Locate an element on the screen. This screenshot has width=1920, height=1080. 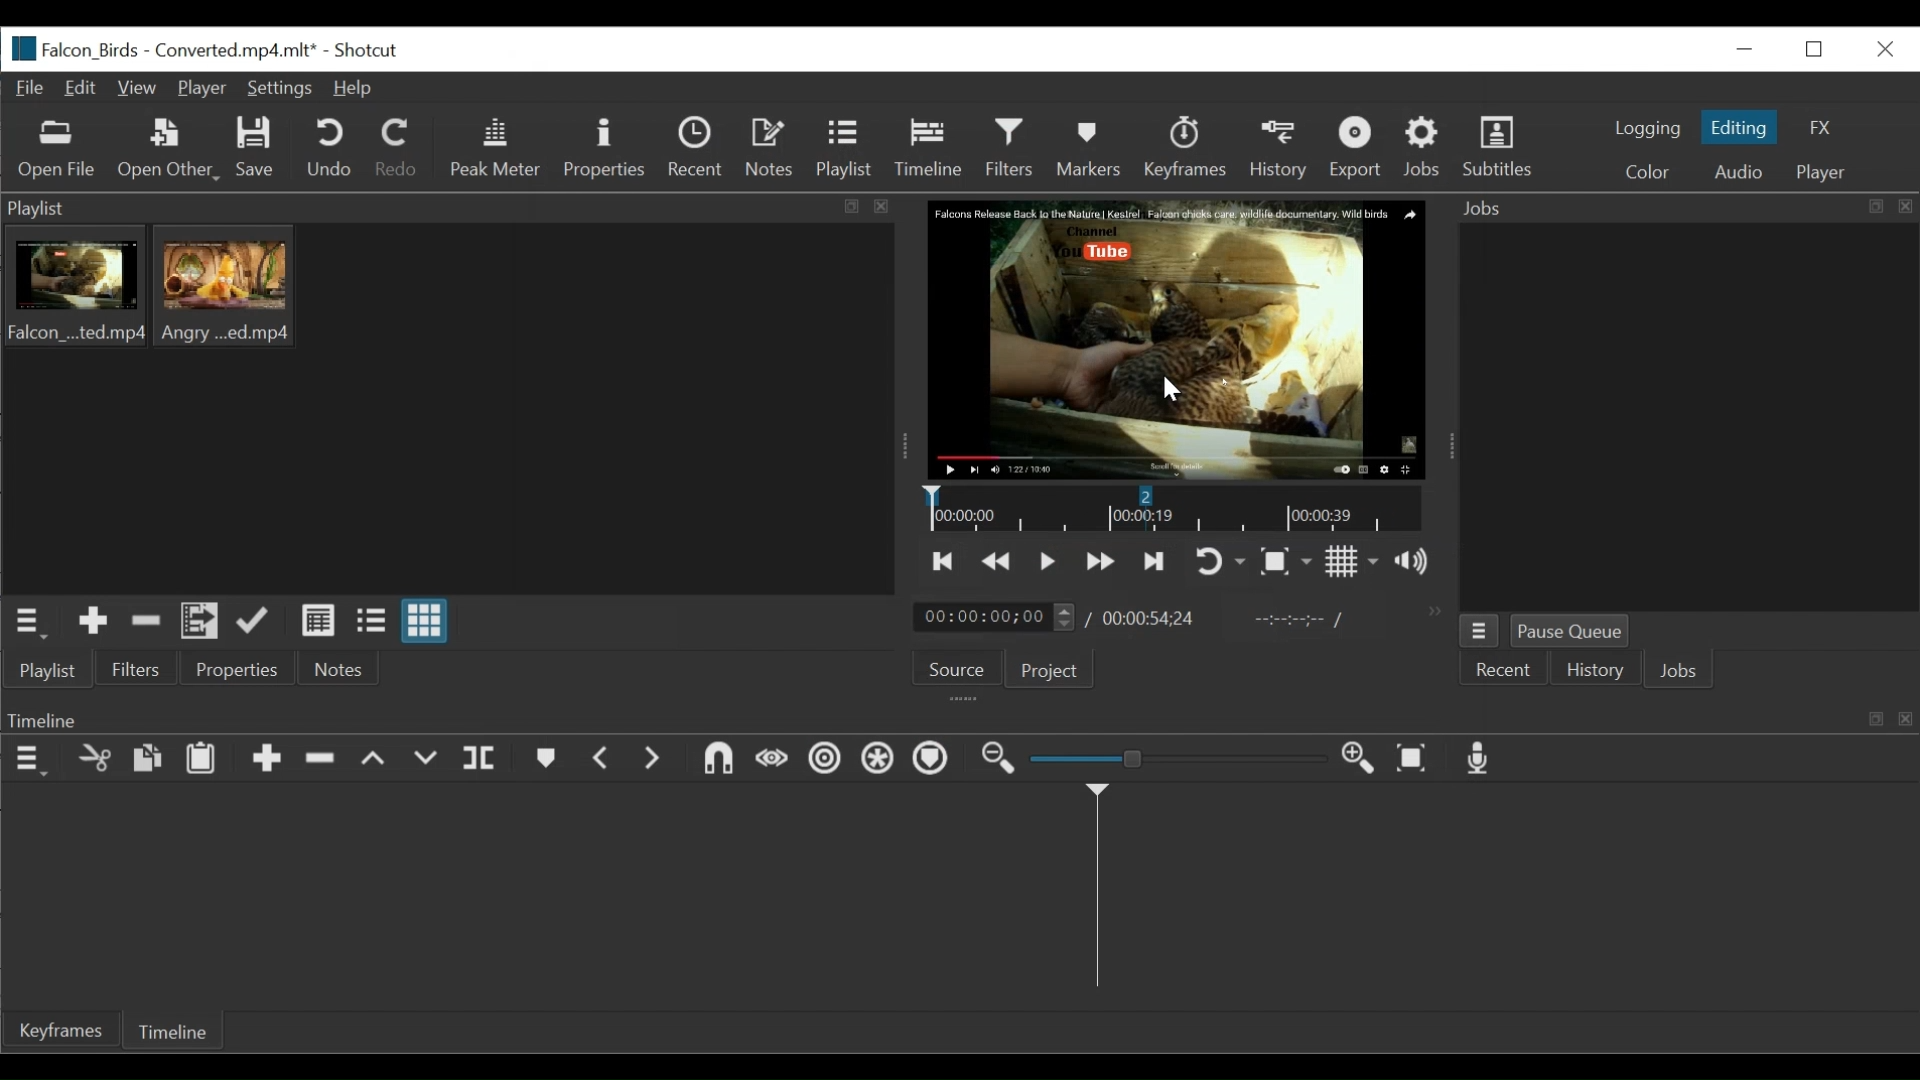
Remove cut is located at coordinates (142, 622).